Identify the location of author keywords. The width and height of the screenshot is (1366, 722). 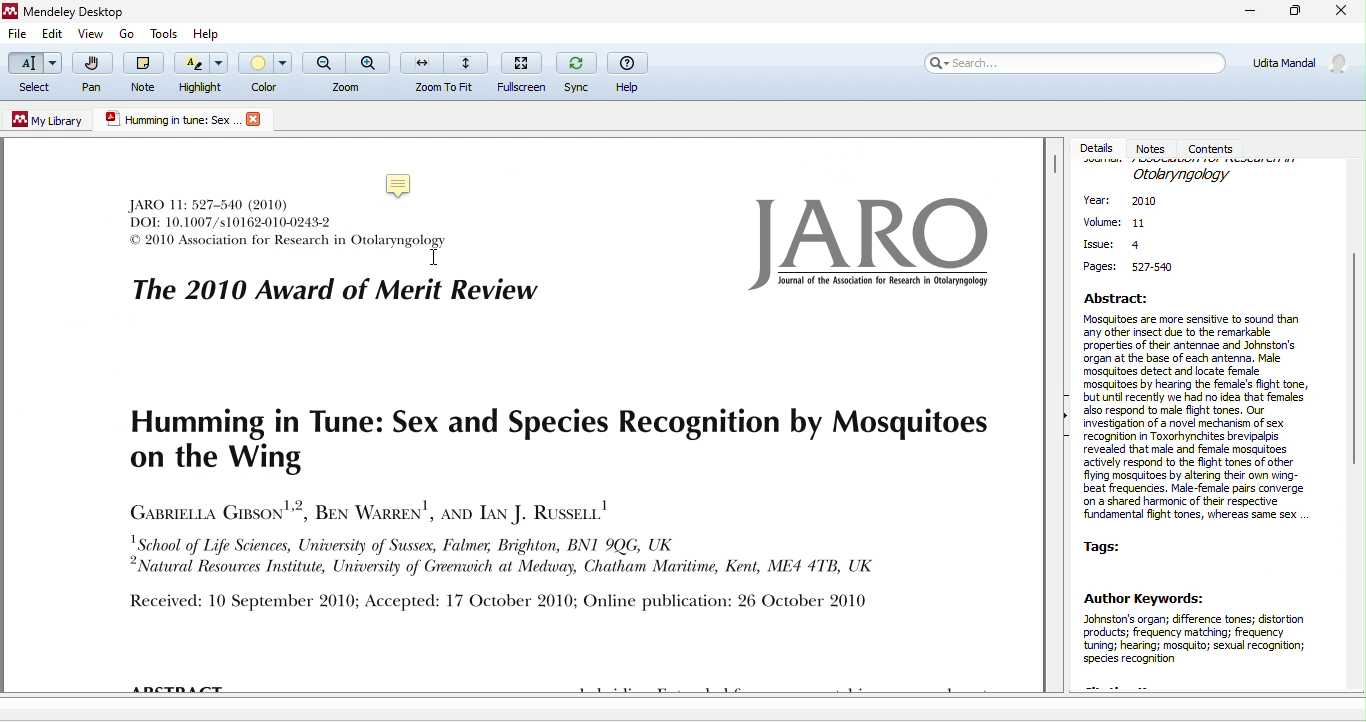
(1203, 638).